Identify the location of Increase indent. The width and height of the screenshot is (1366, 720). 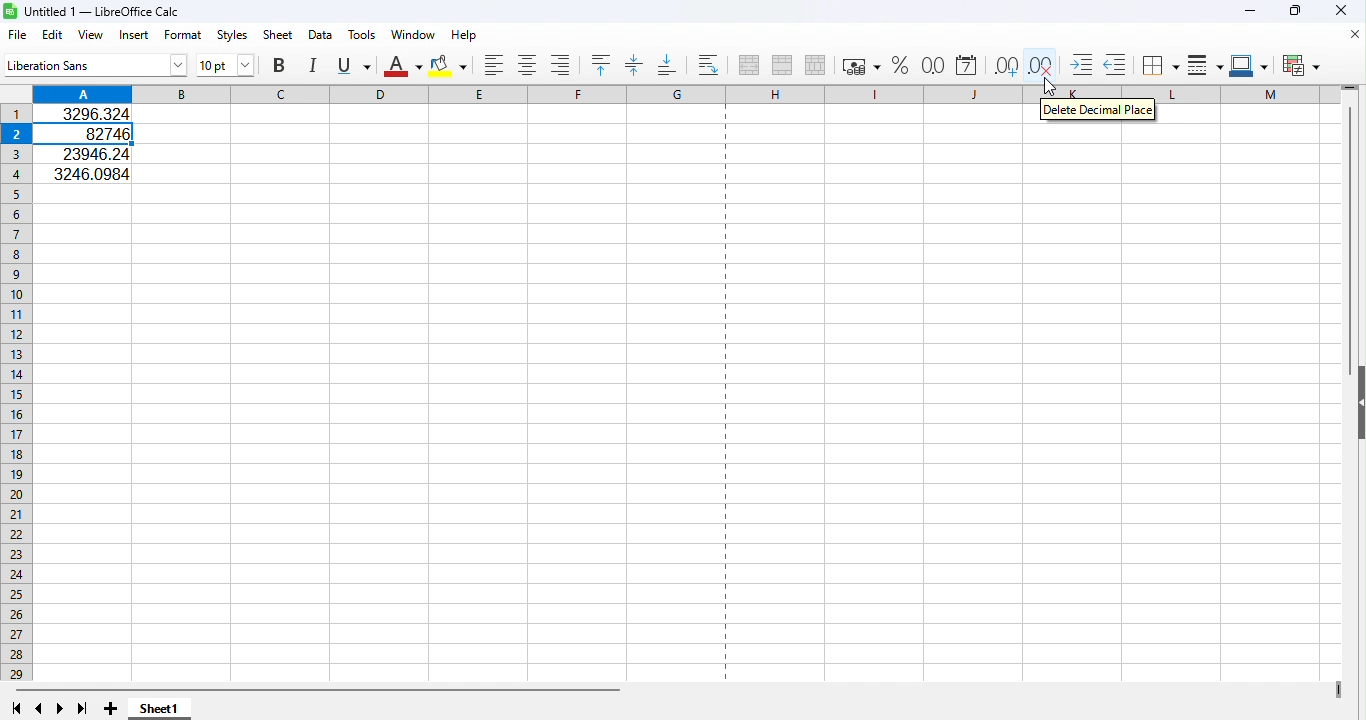
(1081, 64).